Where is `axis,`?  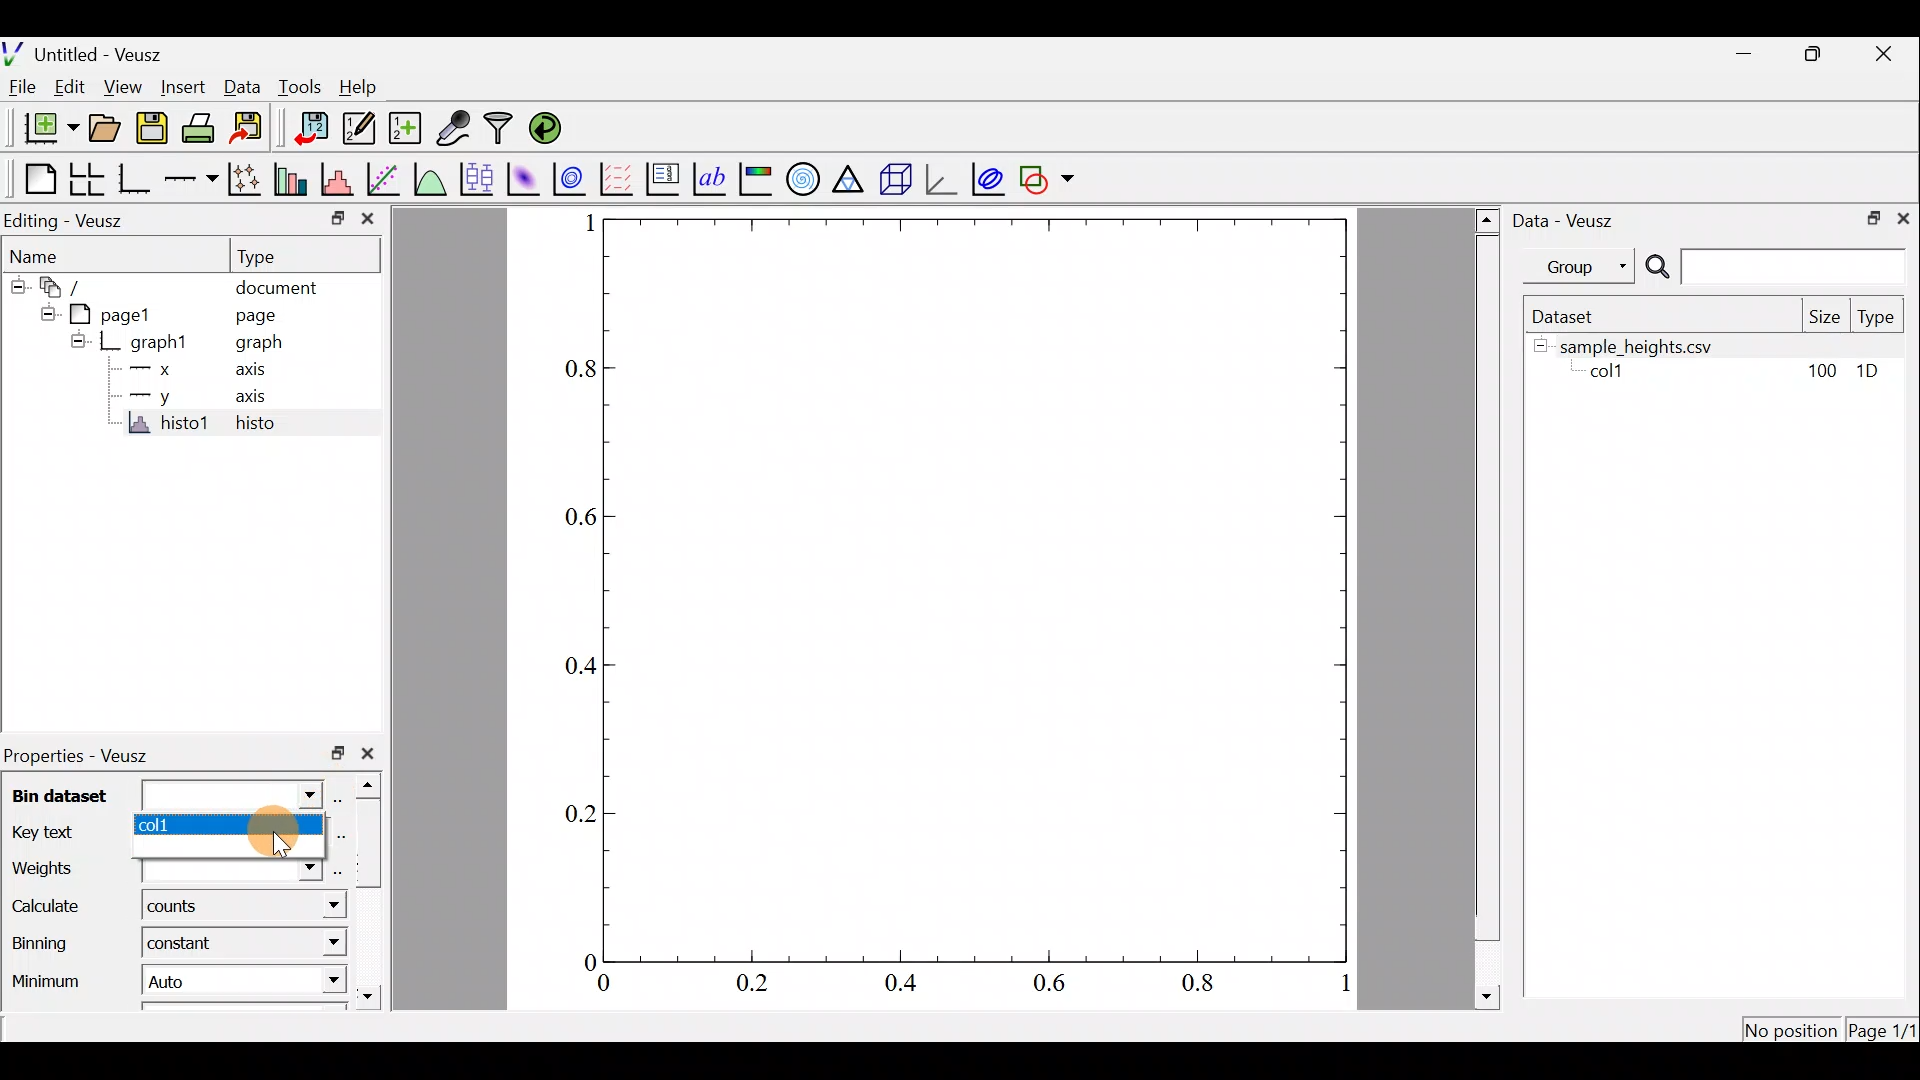 axis, is located at coordinates (250, 397).